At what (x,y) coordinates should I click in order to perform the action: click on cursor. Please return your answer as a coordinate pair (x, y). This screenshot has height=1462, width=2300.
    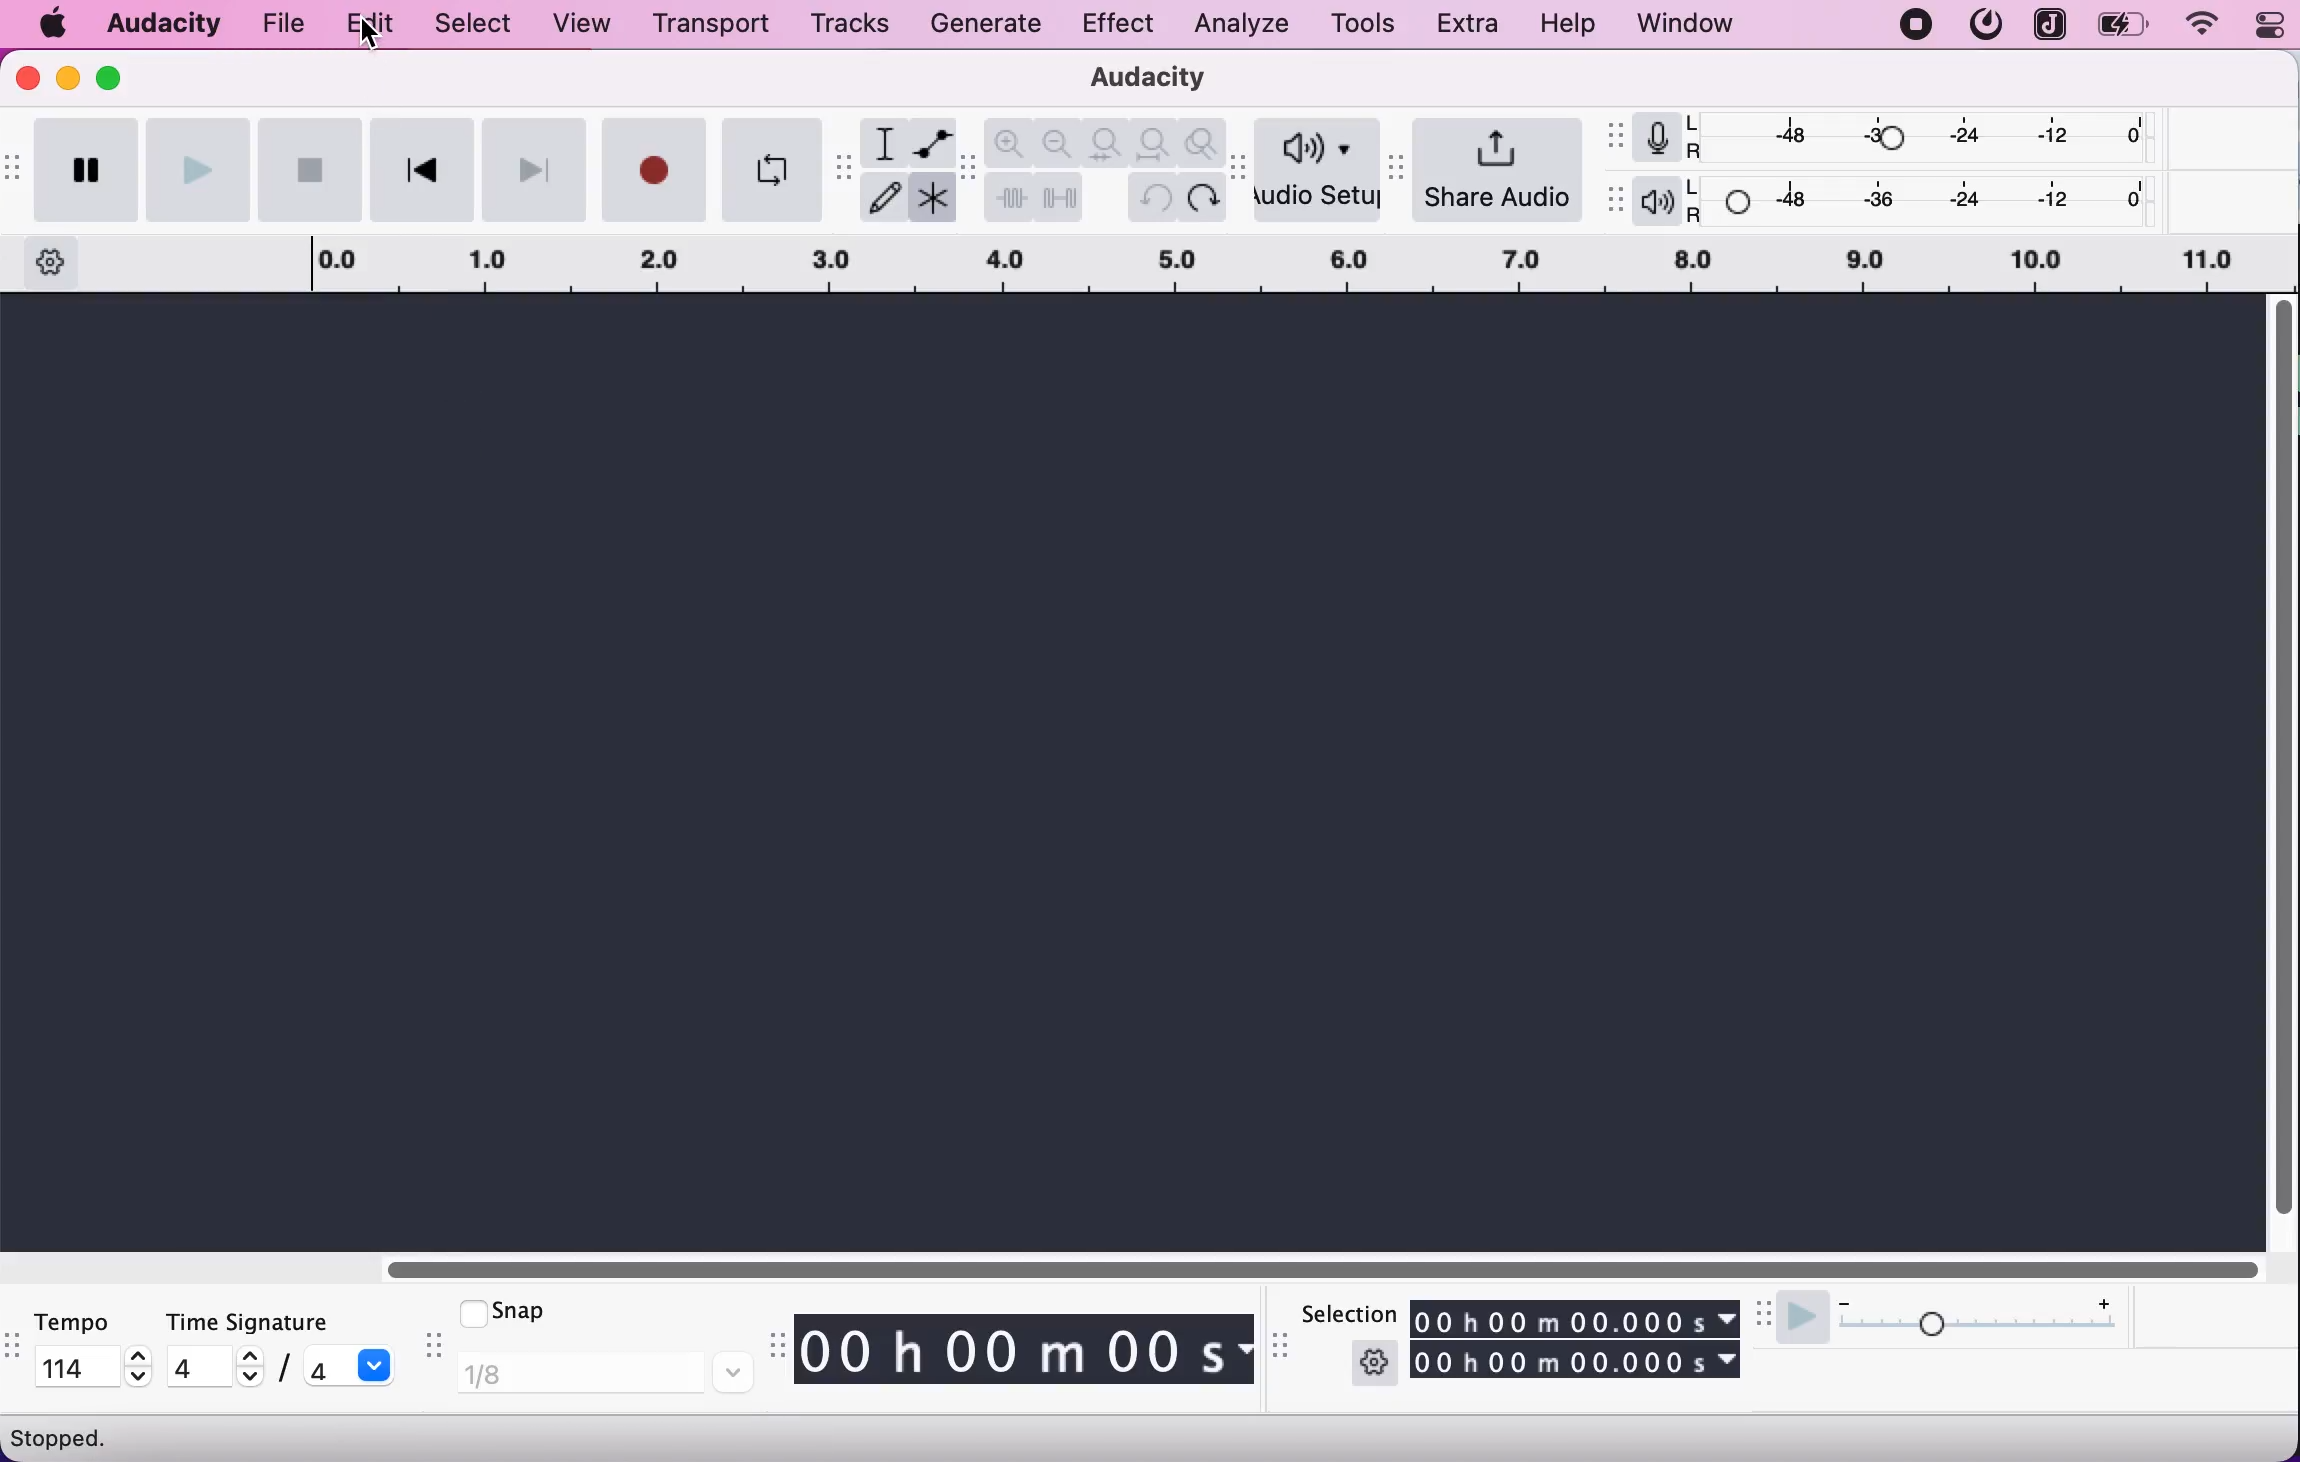
    Looking at the image, I should click on (370, 38).